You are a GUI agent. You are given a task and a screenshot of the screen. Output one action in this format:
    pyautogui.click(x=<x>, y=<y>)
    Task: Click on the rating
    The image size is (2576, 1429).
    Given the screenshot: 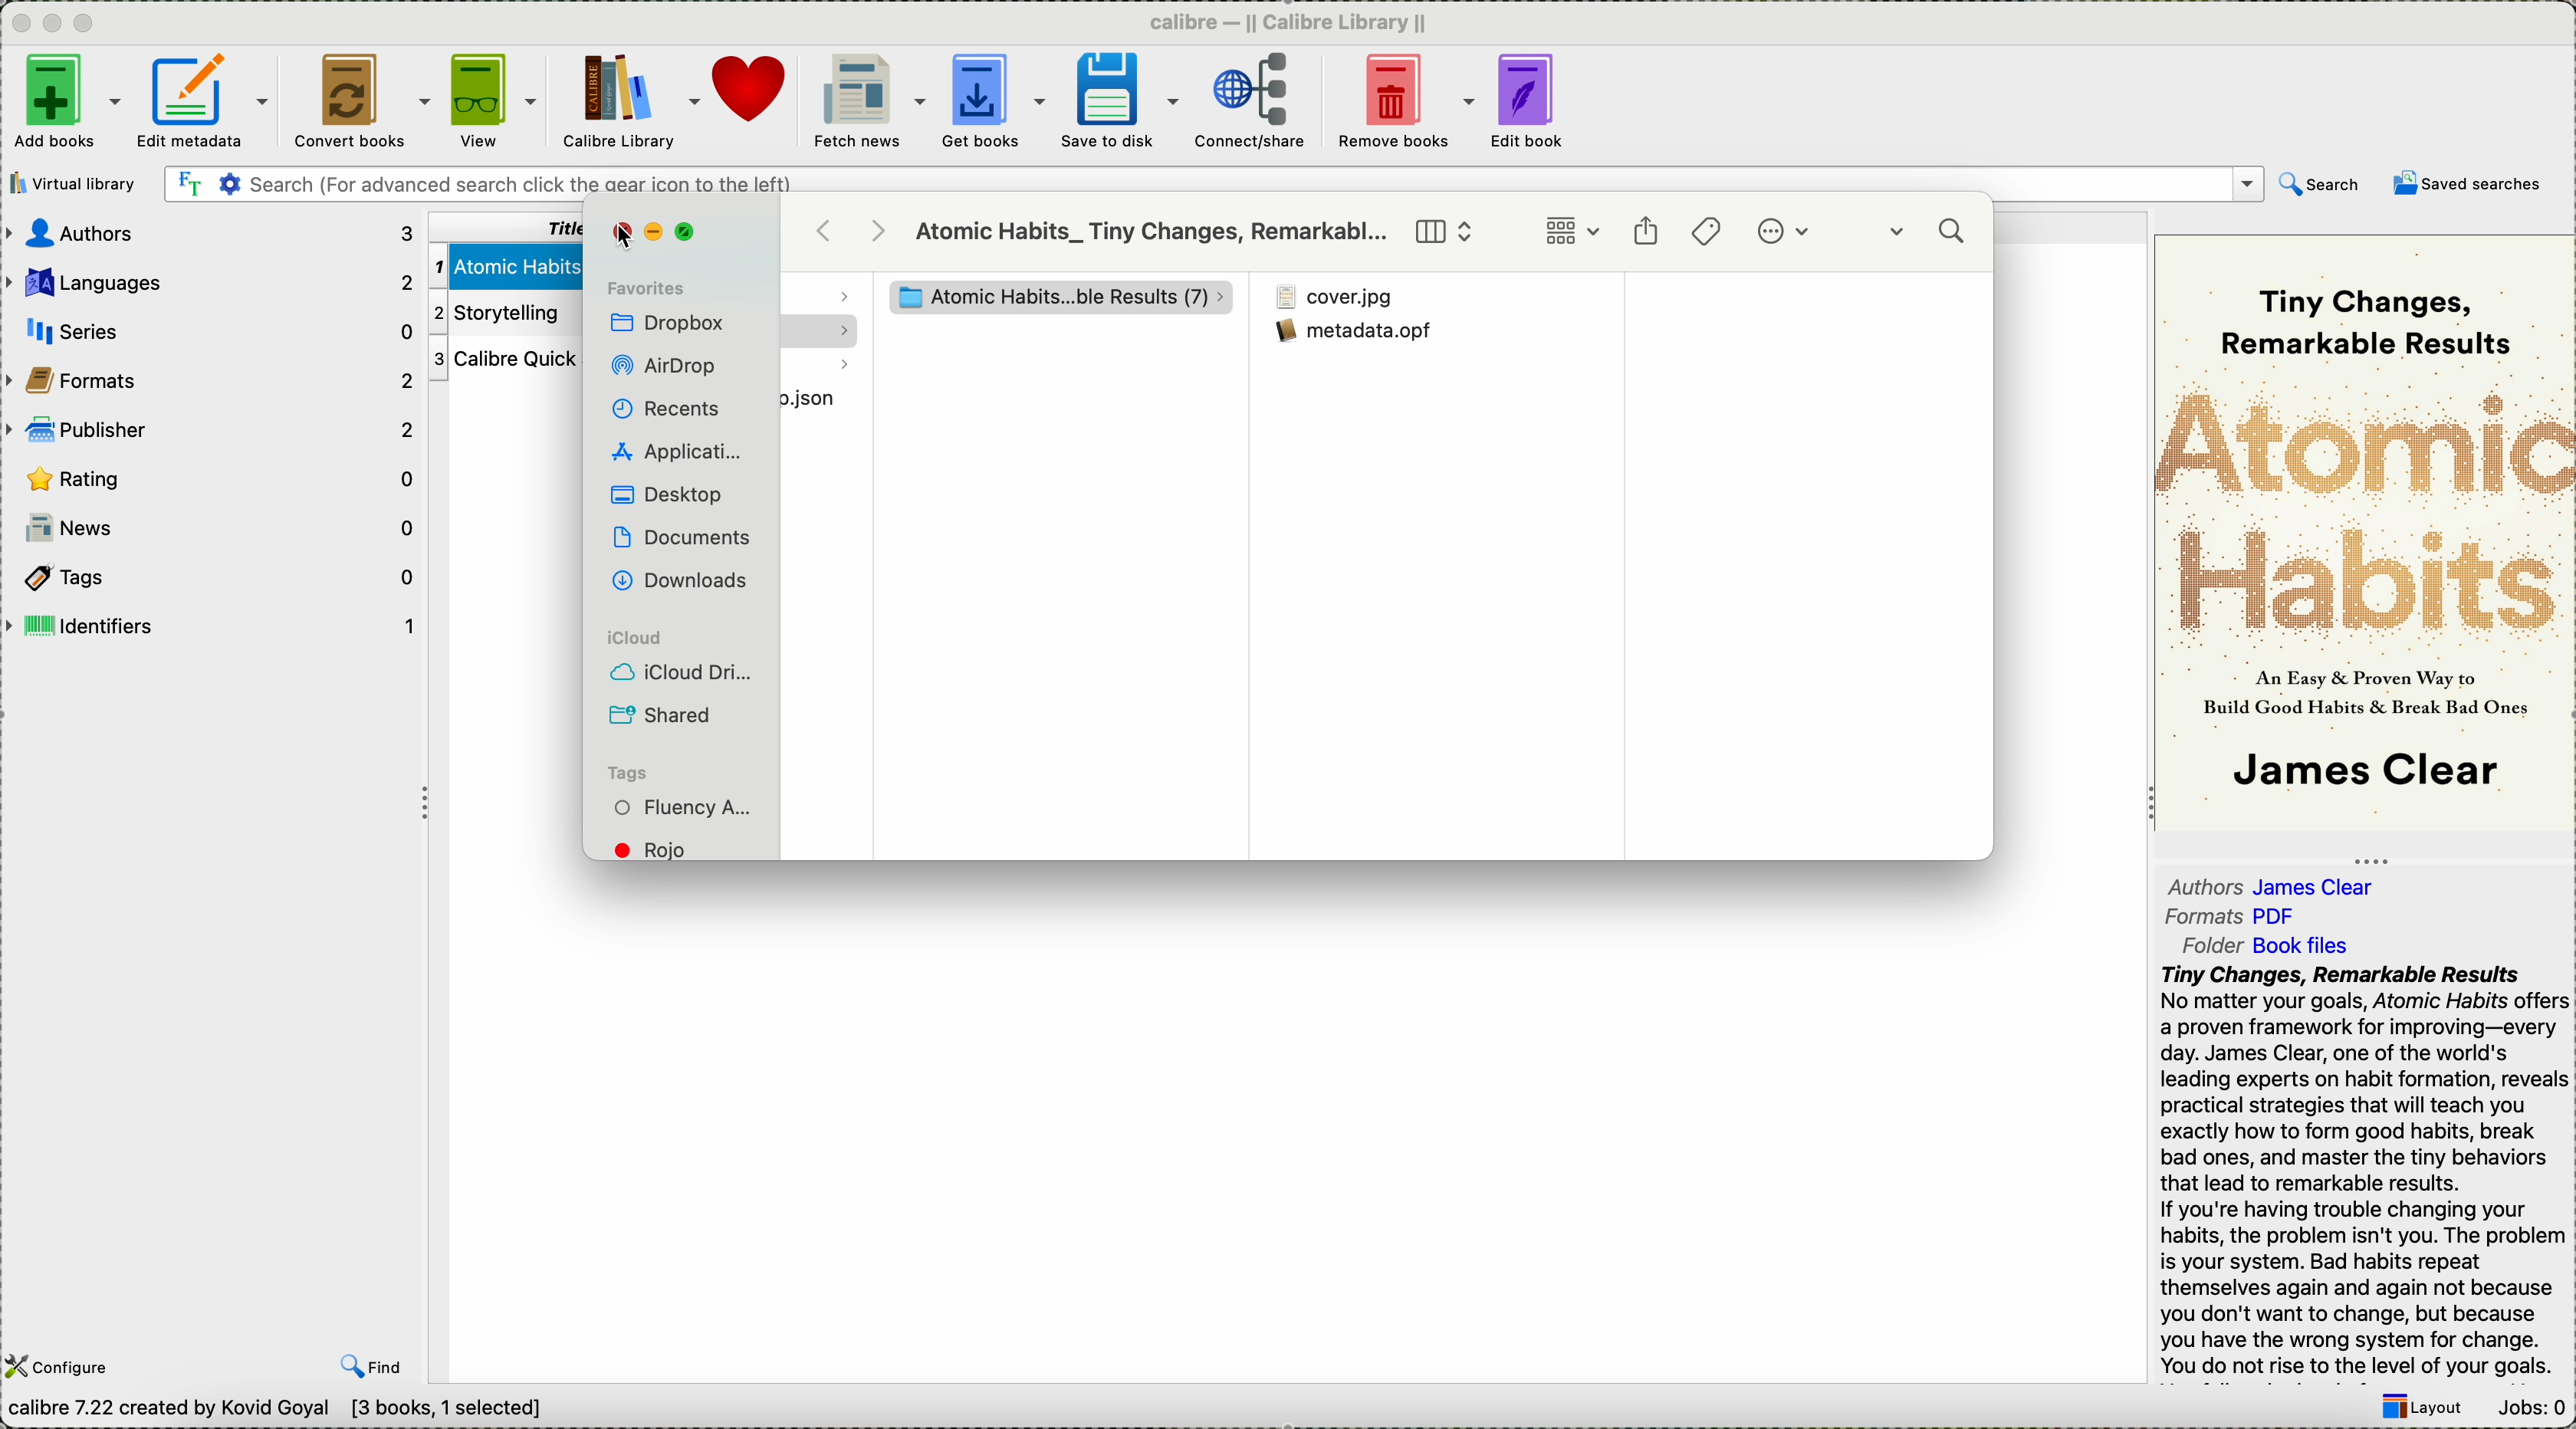 What is the action you would take?
    pyautogui.click(x=216, y=478)
    